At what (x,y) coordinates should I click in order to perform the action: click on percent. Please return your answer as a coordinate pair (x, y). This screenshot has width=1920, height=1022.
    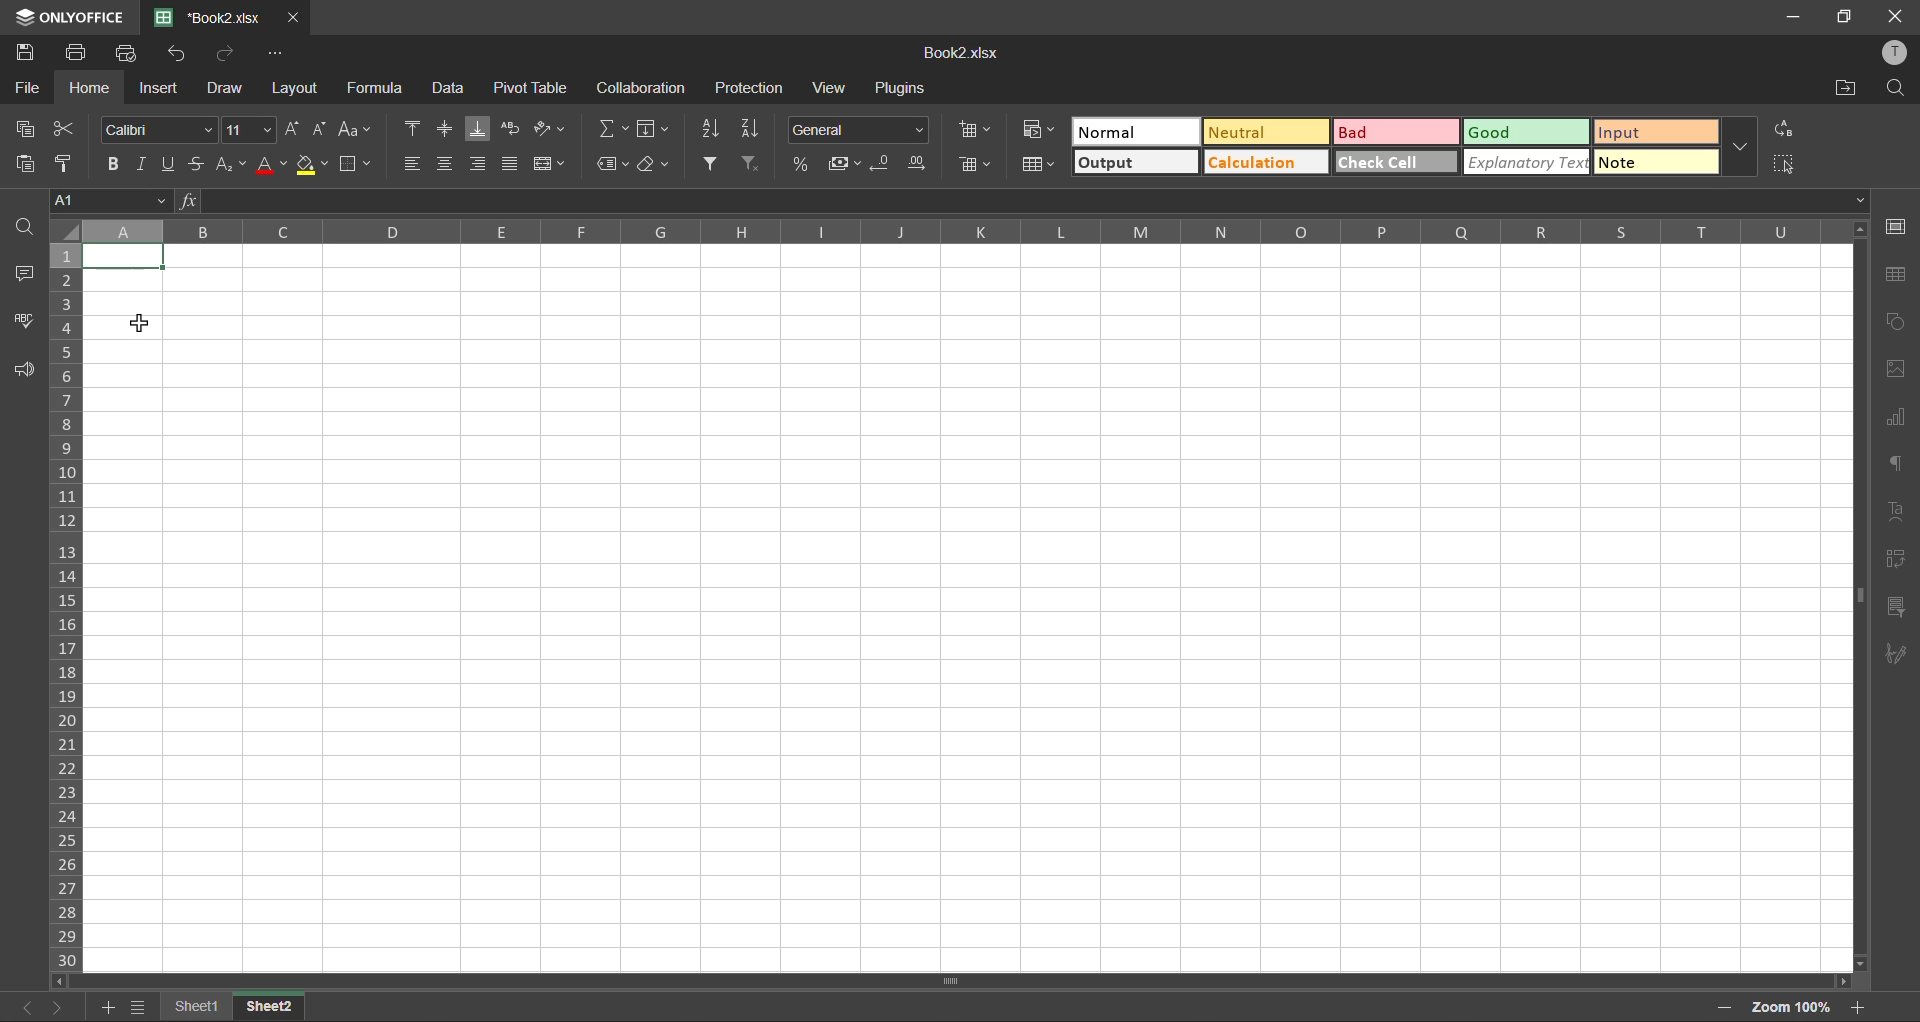
    Looking at the image, I should click on (803, 163).